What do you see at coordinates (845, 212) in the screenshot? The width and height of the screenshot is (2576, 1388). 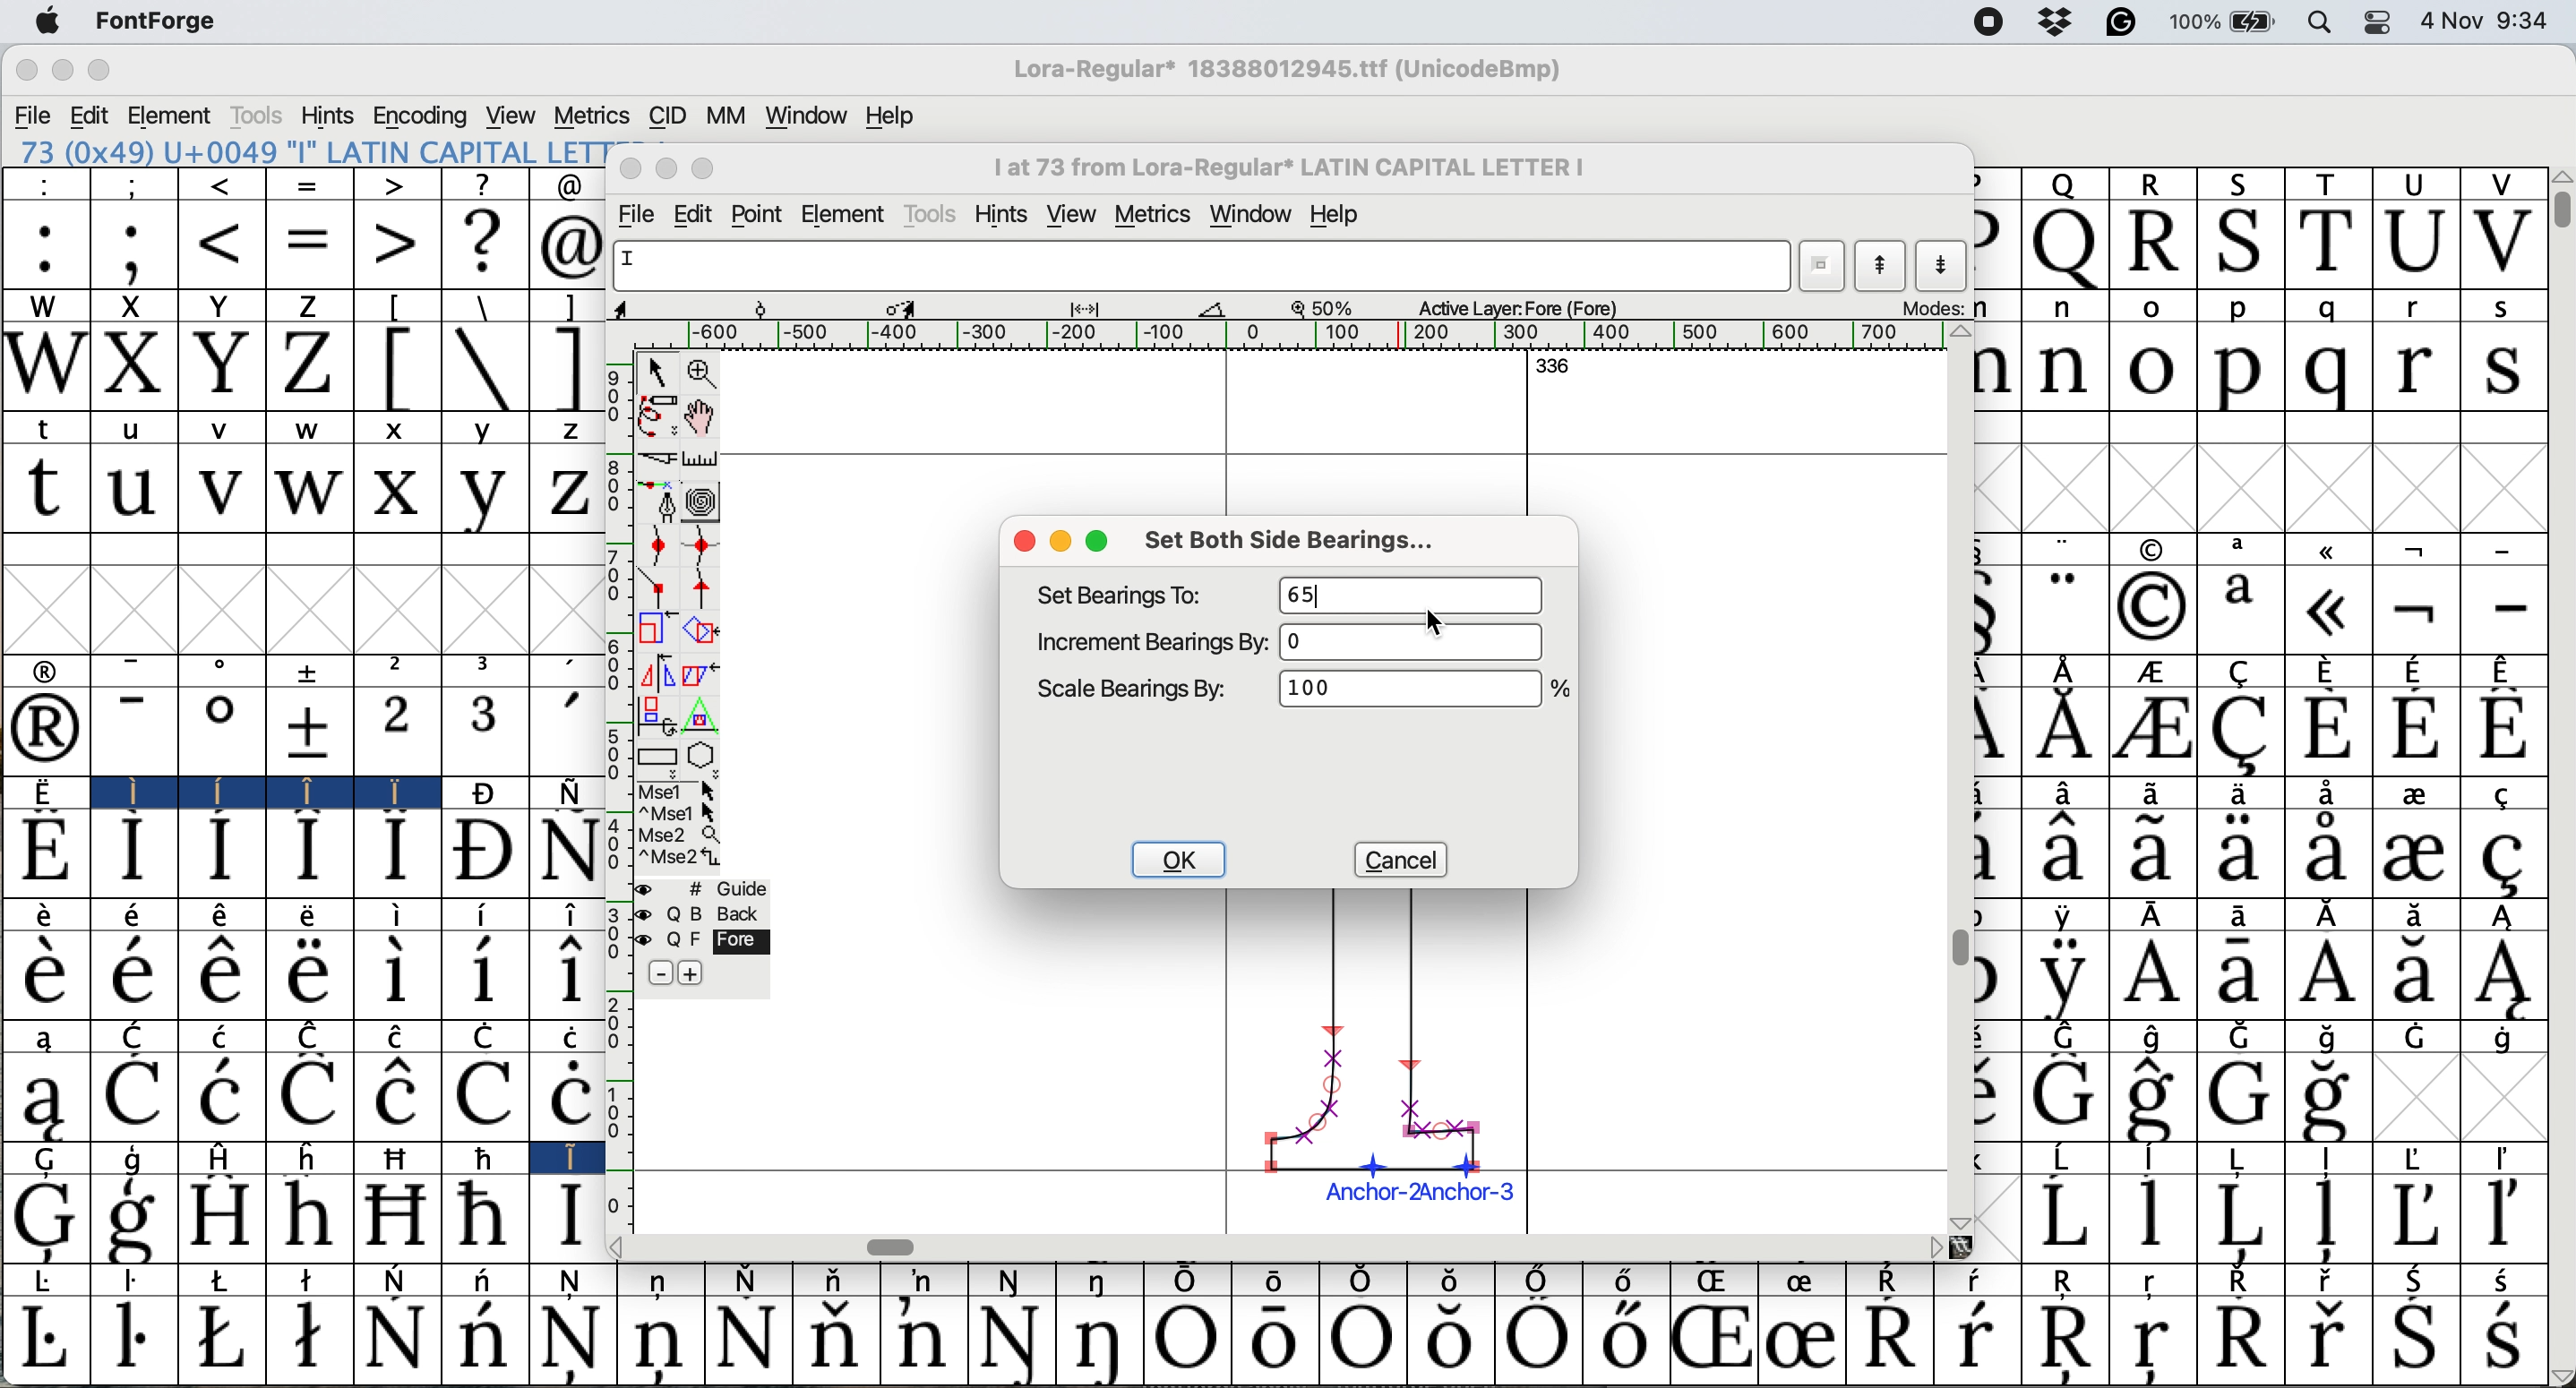 I see `element` at bounding box center [845, 212].